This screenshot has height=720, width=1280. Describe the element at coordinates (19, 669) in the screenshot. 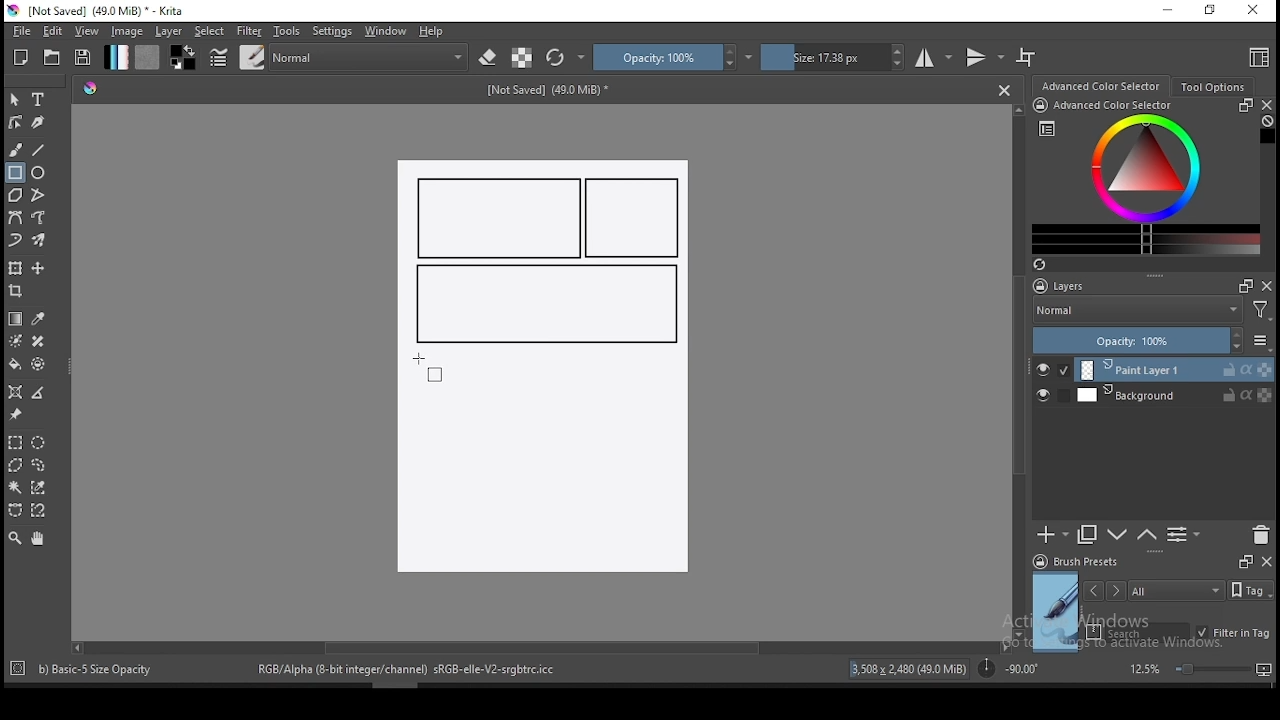

I see `Target` at that location.